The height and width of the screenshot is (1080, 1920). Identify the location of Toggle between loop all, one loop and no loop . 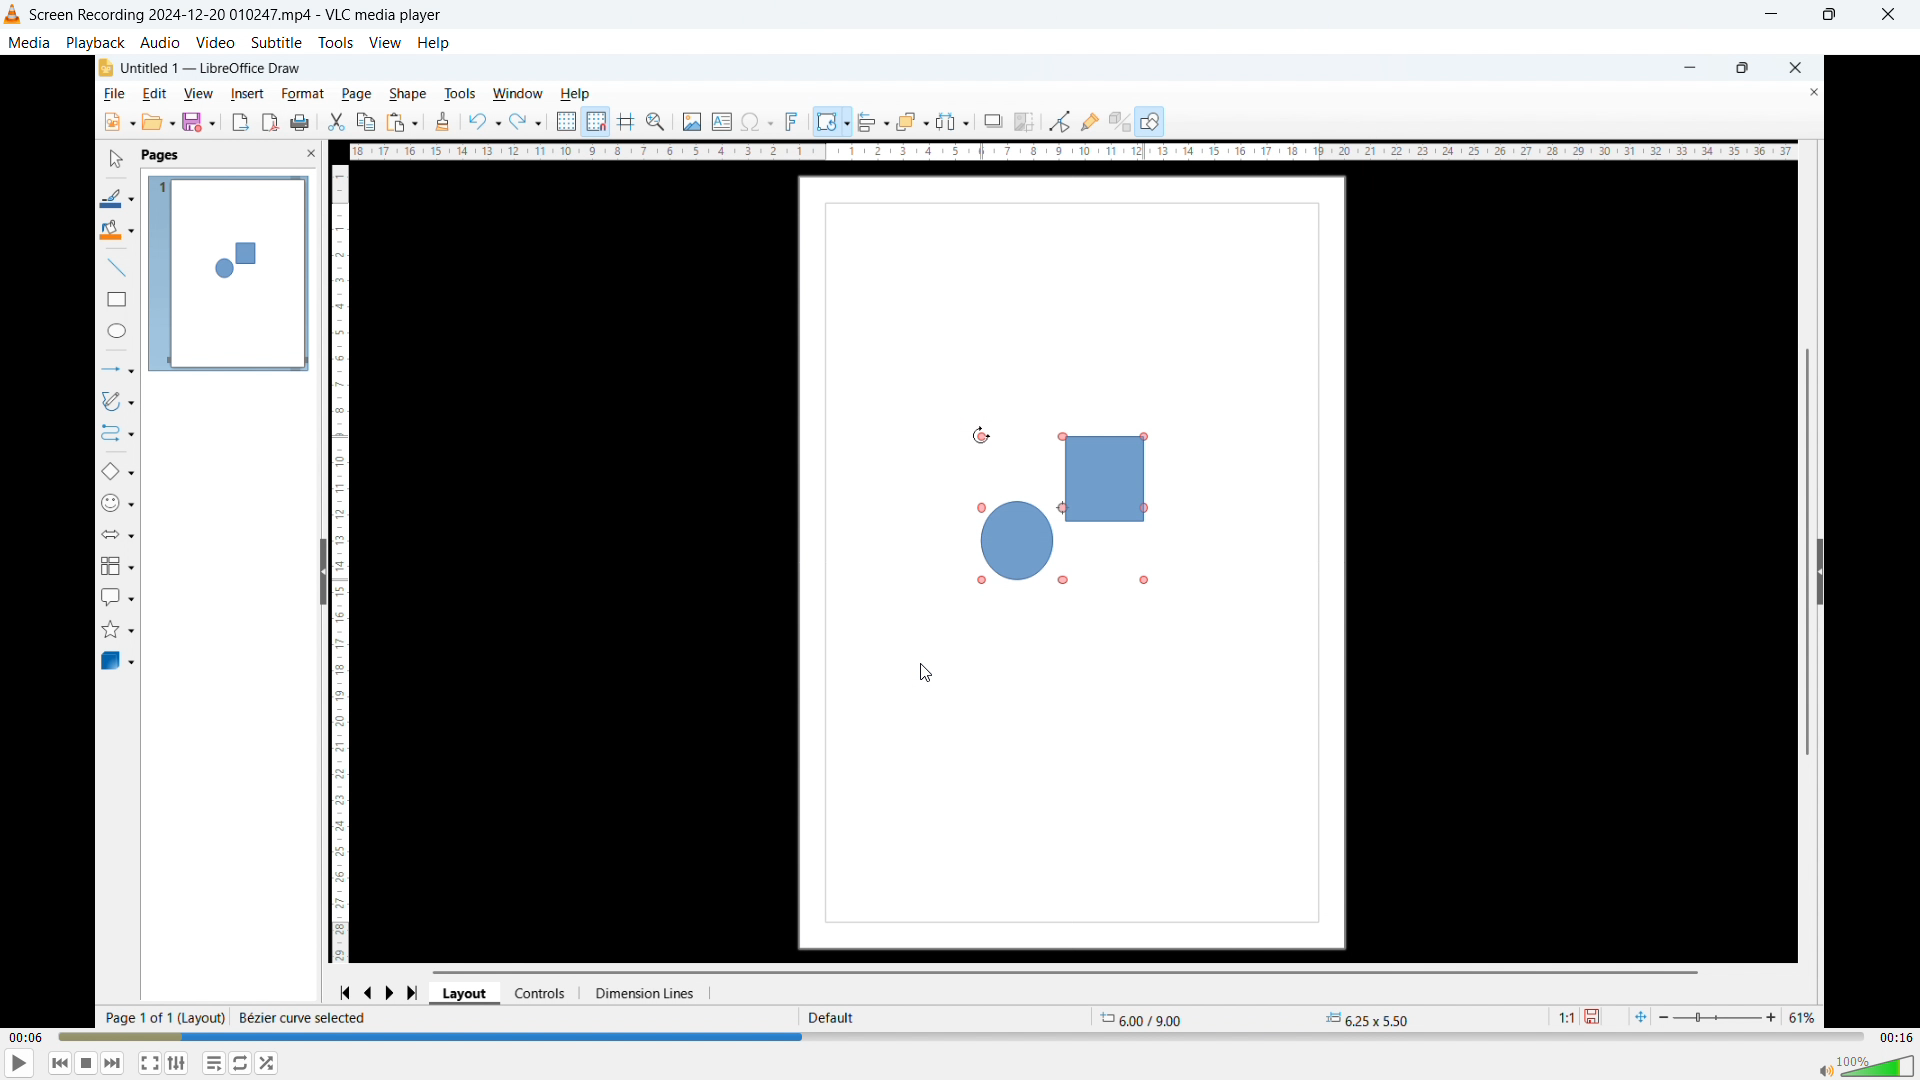
(215, 1063).